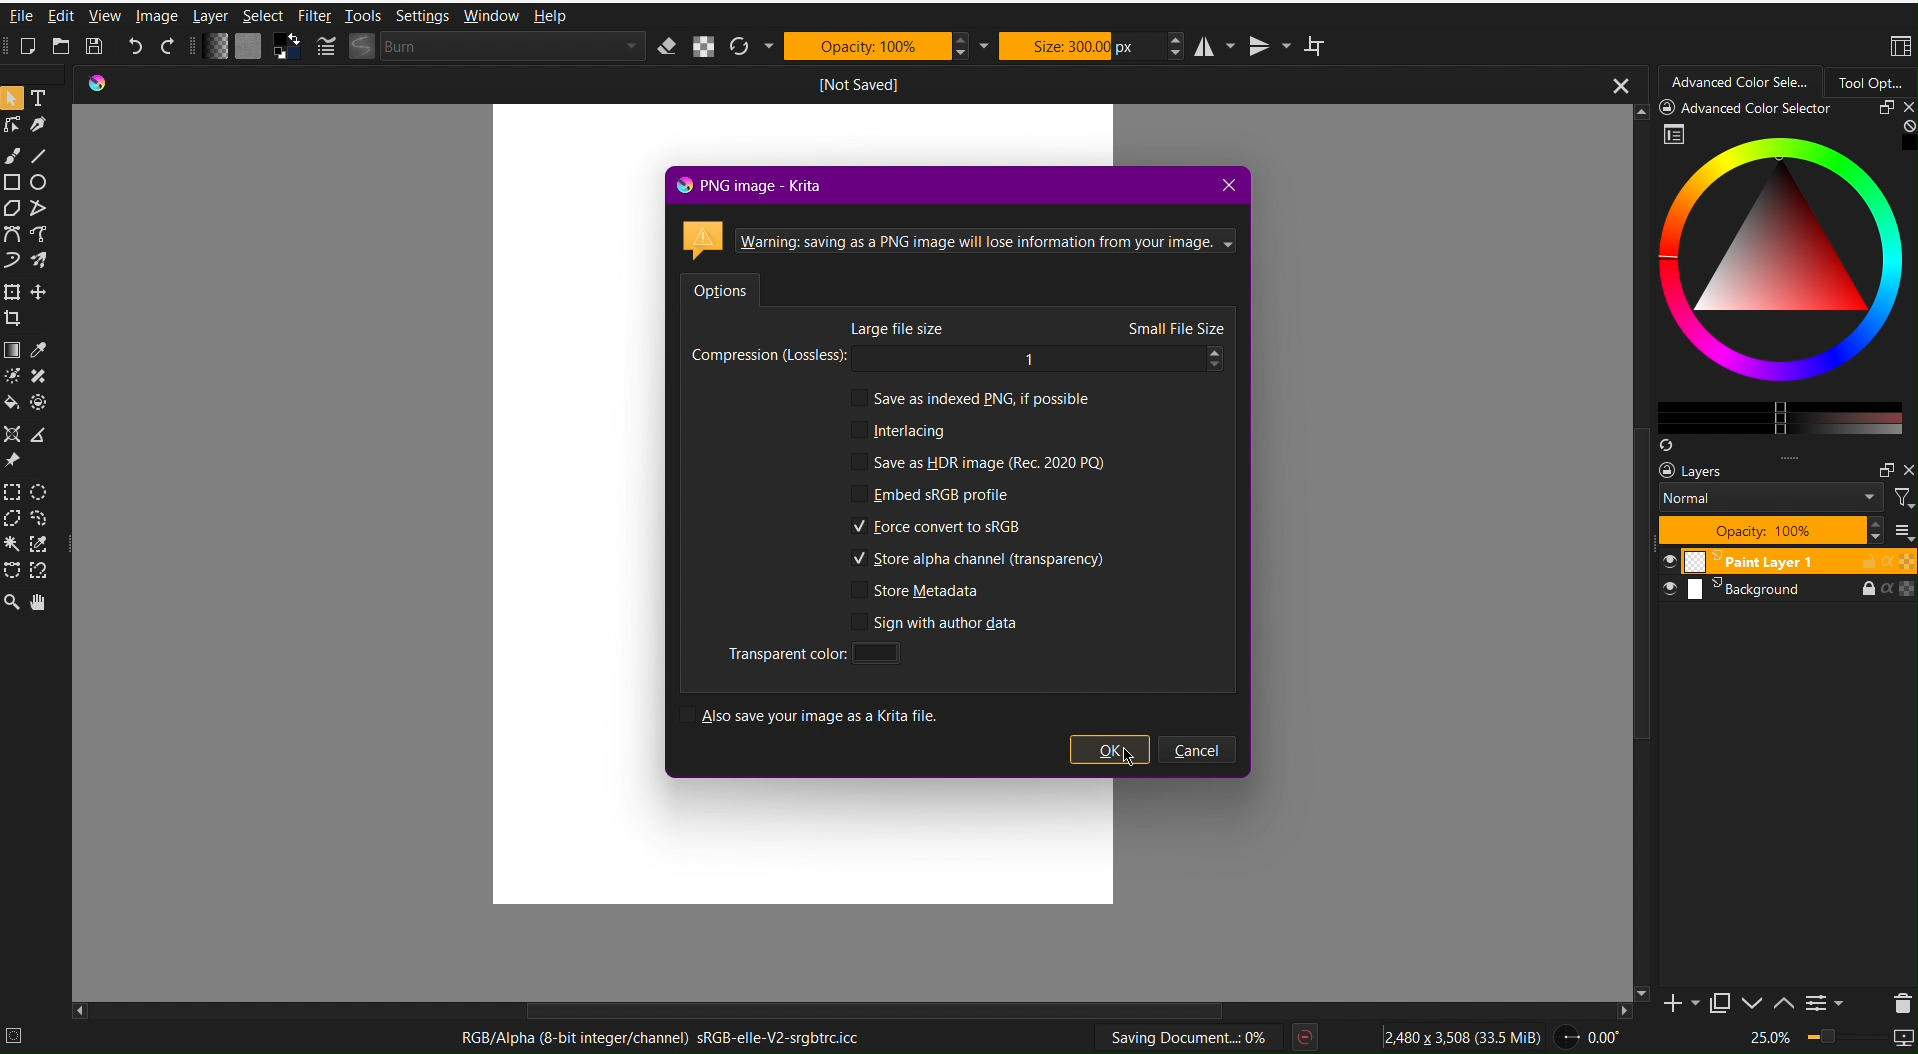 The width and height of the screenshot is (1918, 1054). I want to click on Warning: saving as a PNG image will lose information from your image, so click(956, 235).